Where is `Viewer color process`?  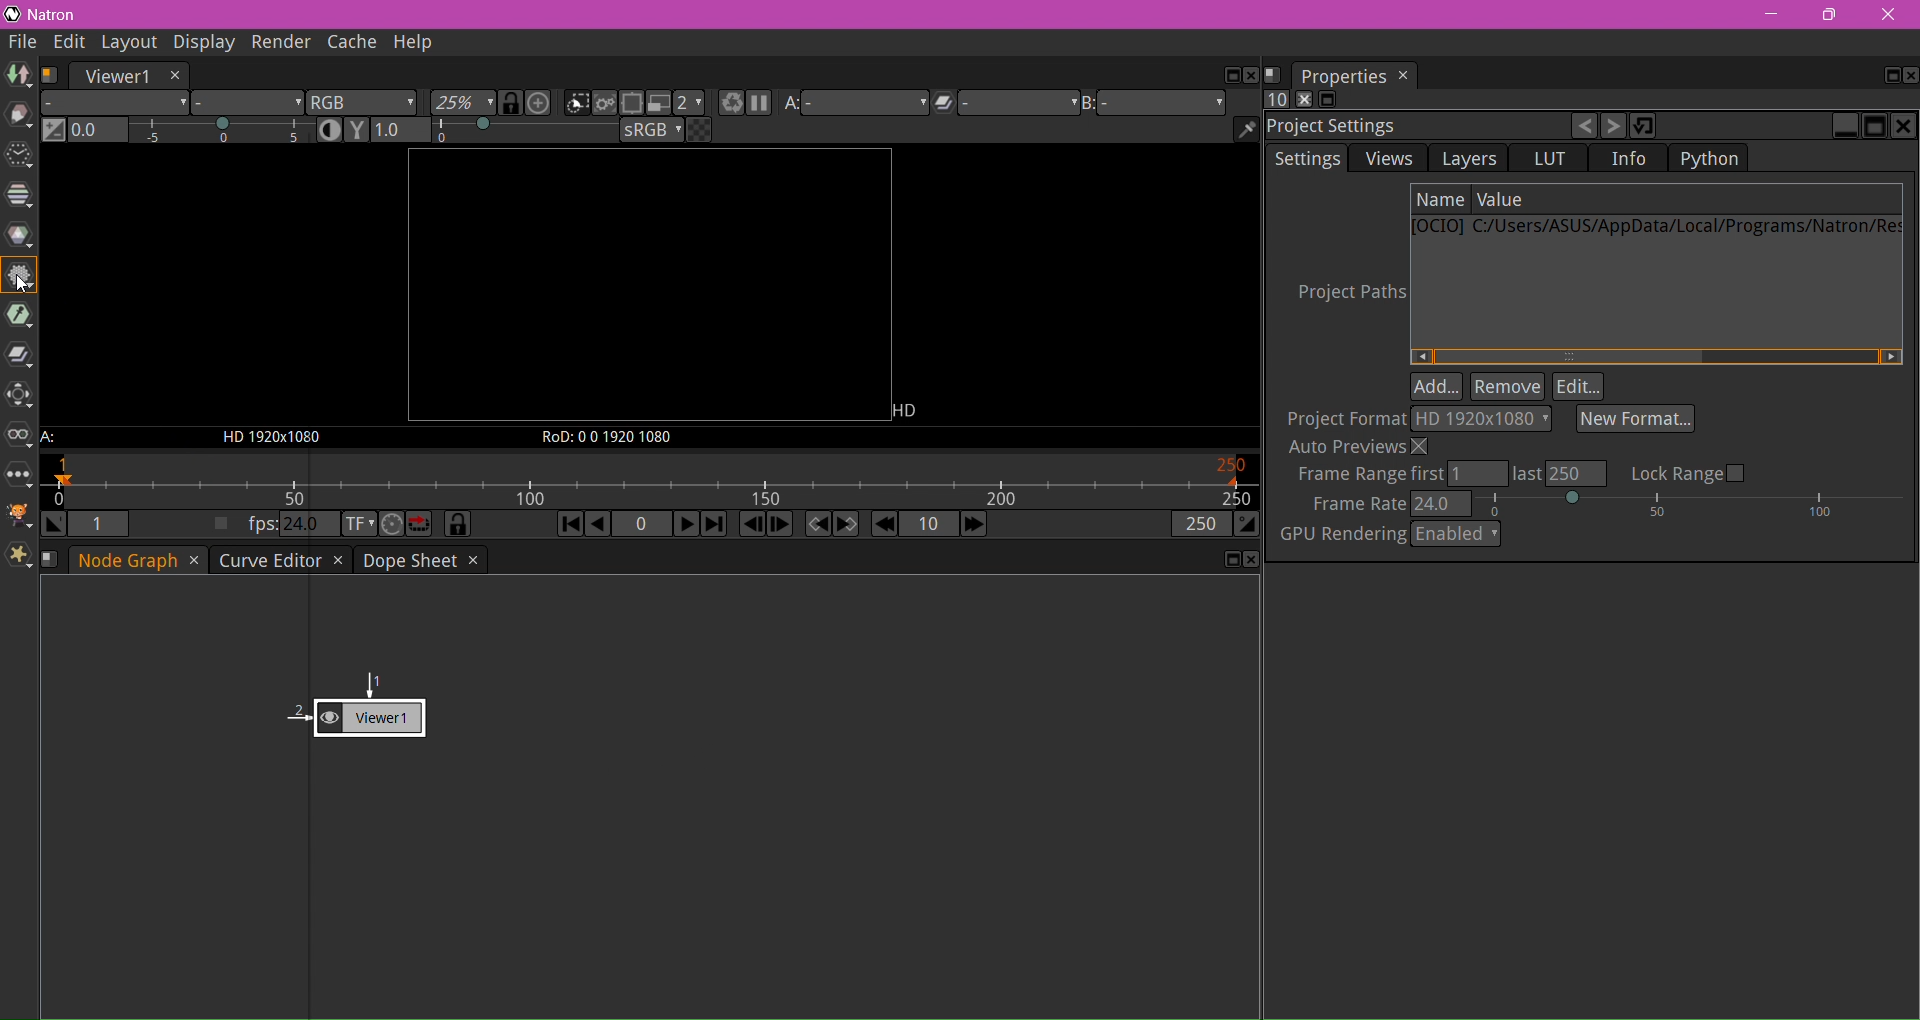 Viewer color process is located at coordinates (653, 132).